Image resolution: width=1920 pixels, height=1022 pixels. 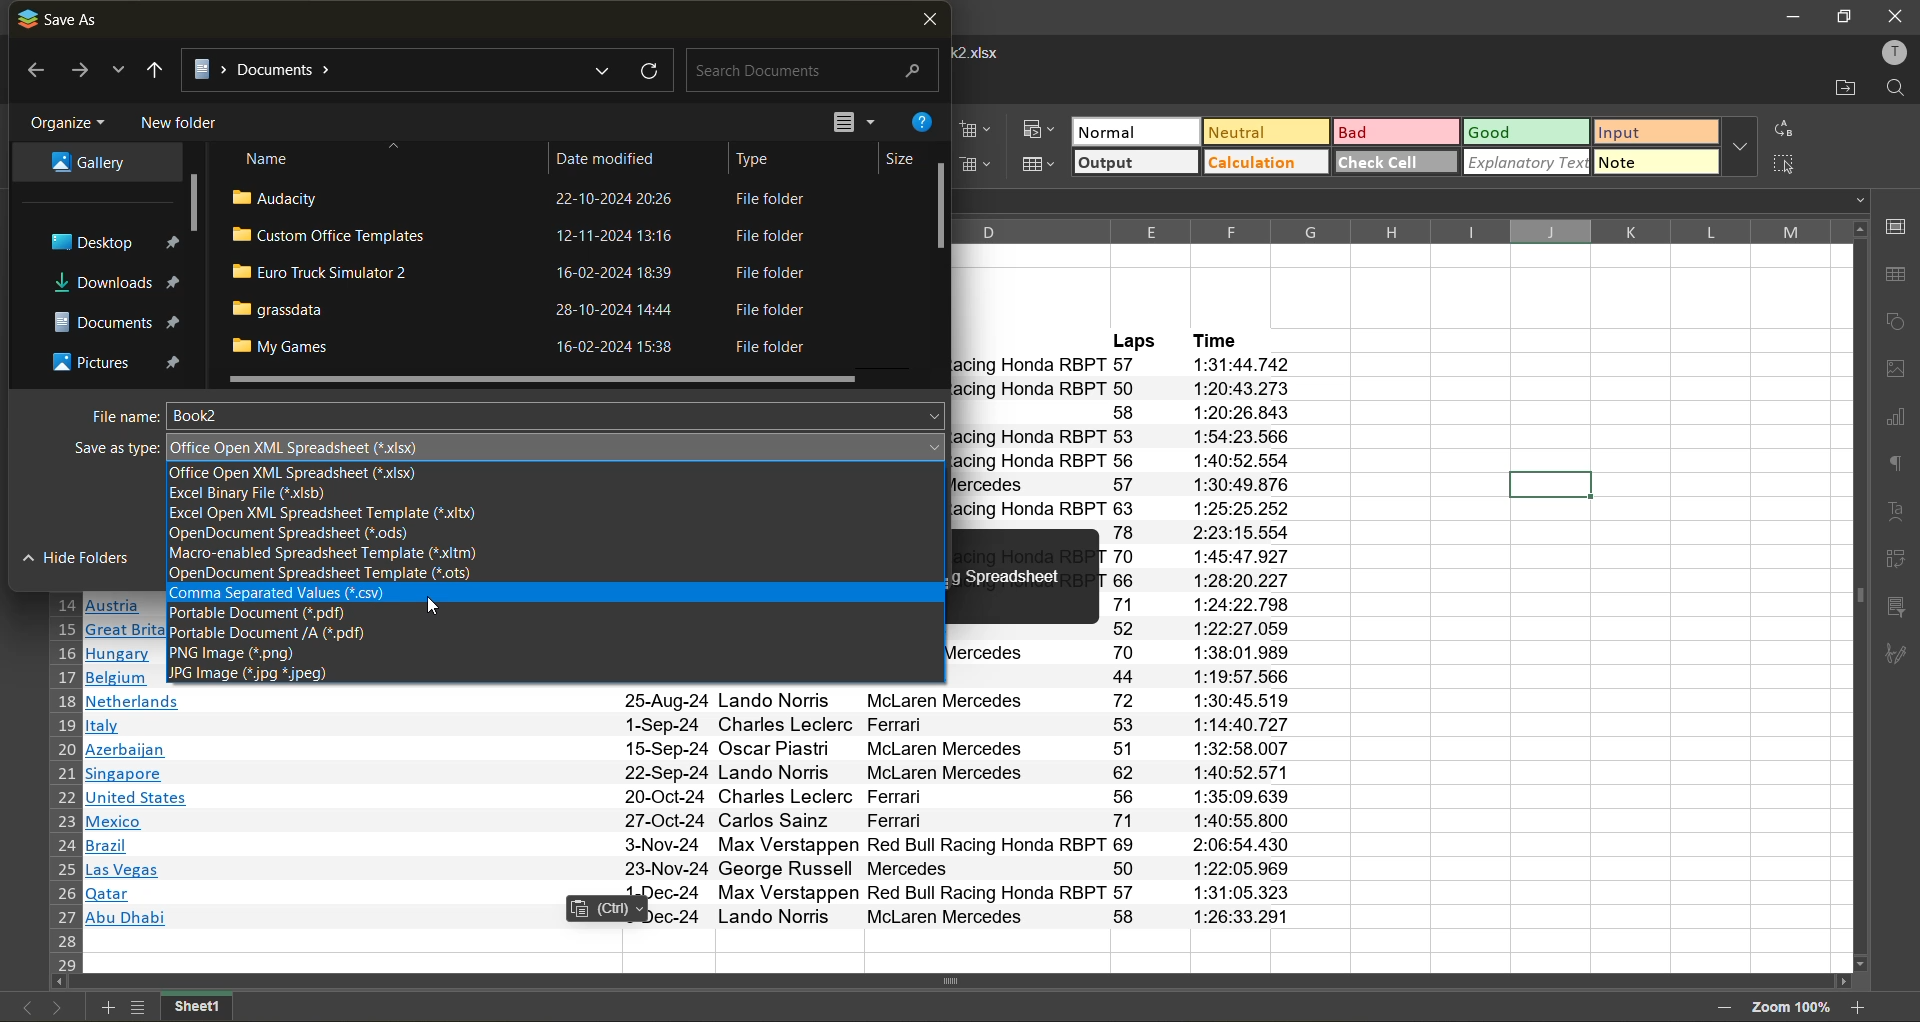 What do you see at coordinates (1266, 164) in the screenshot?
I see `calculation` at bounding box center [1266, 164].